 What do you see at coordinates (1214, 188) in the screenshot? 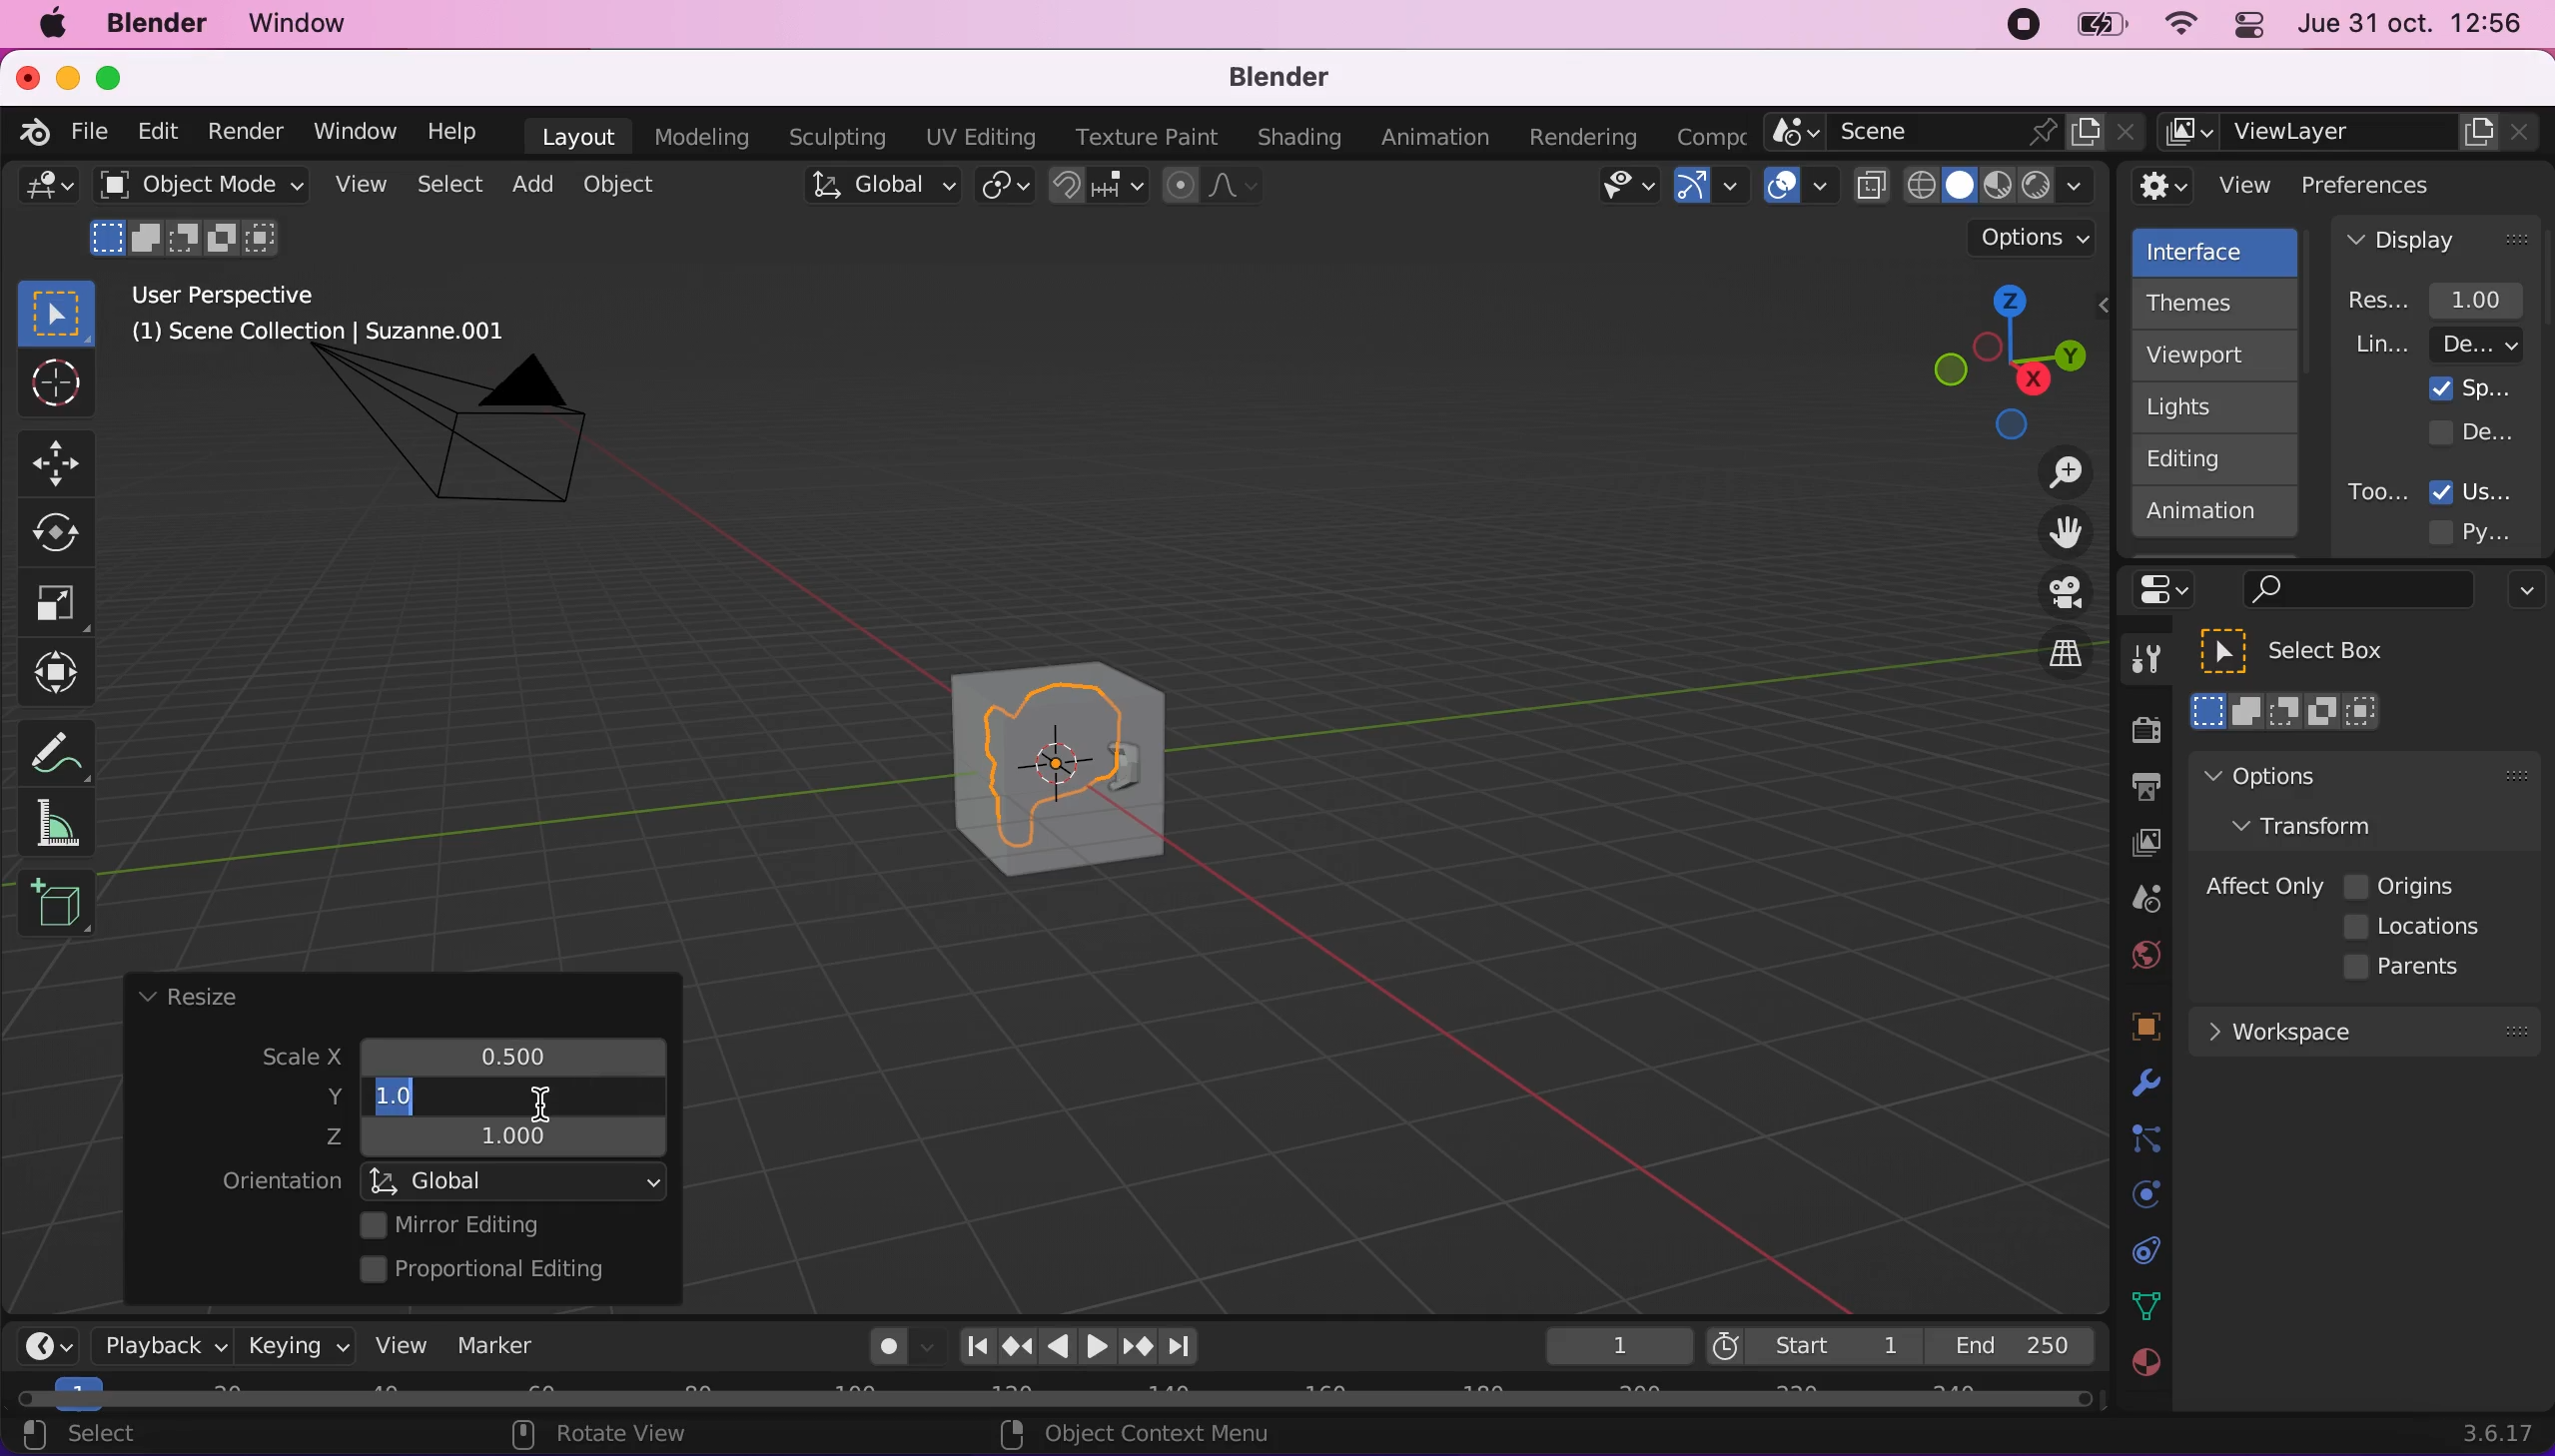
I see `proportional editing objects` at bounding box center [1214, 188].